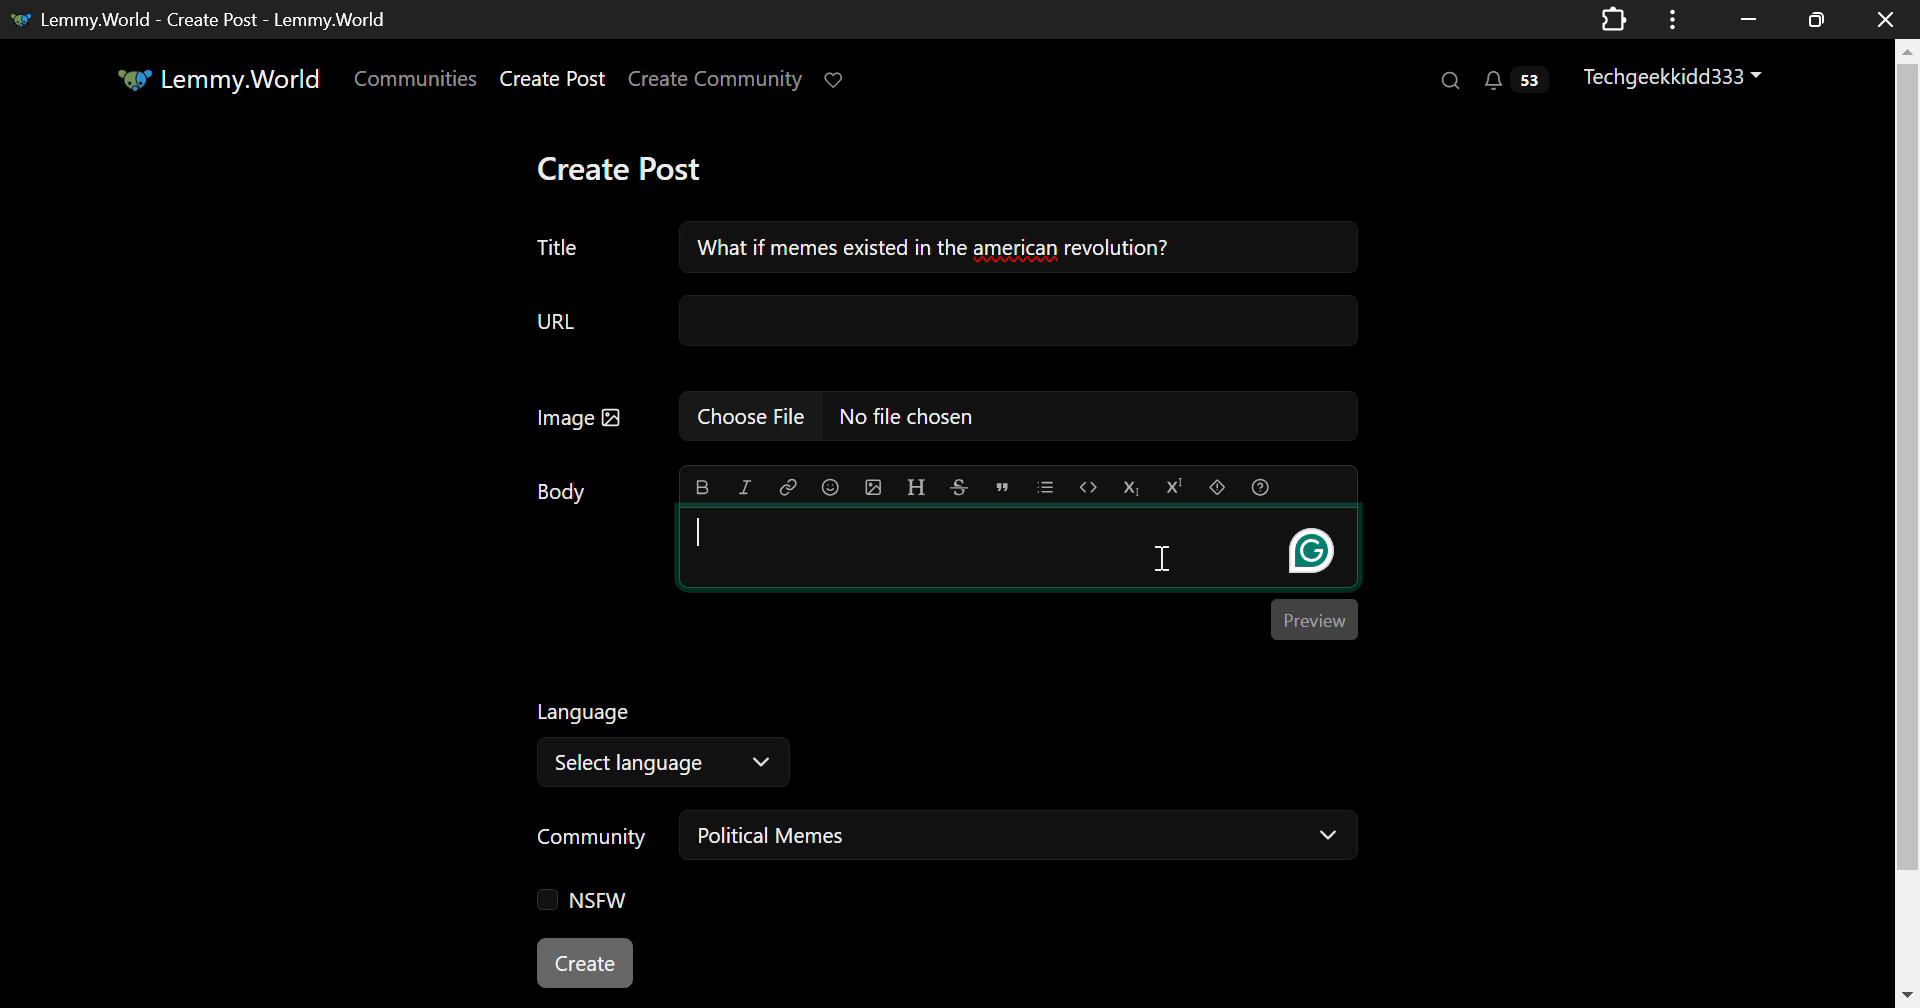 The width and height of the screenshot is (1920, 1008). I want to click on Header, so click(917, 487).